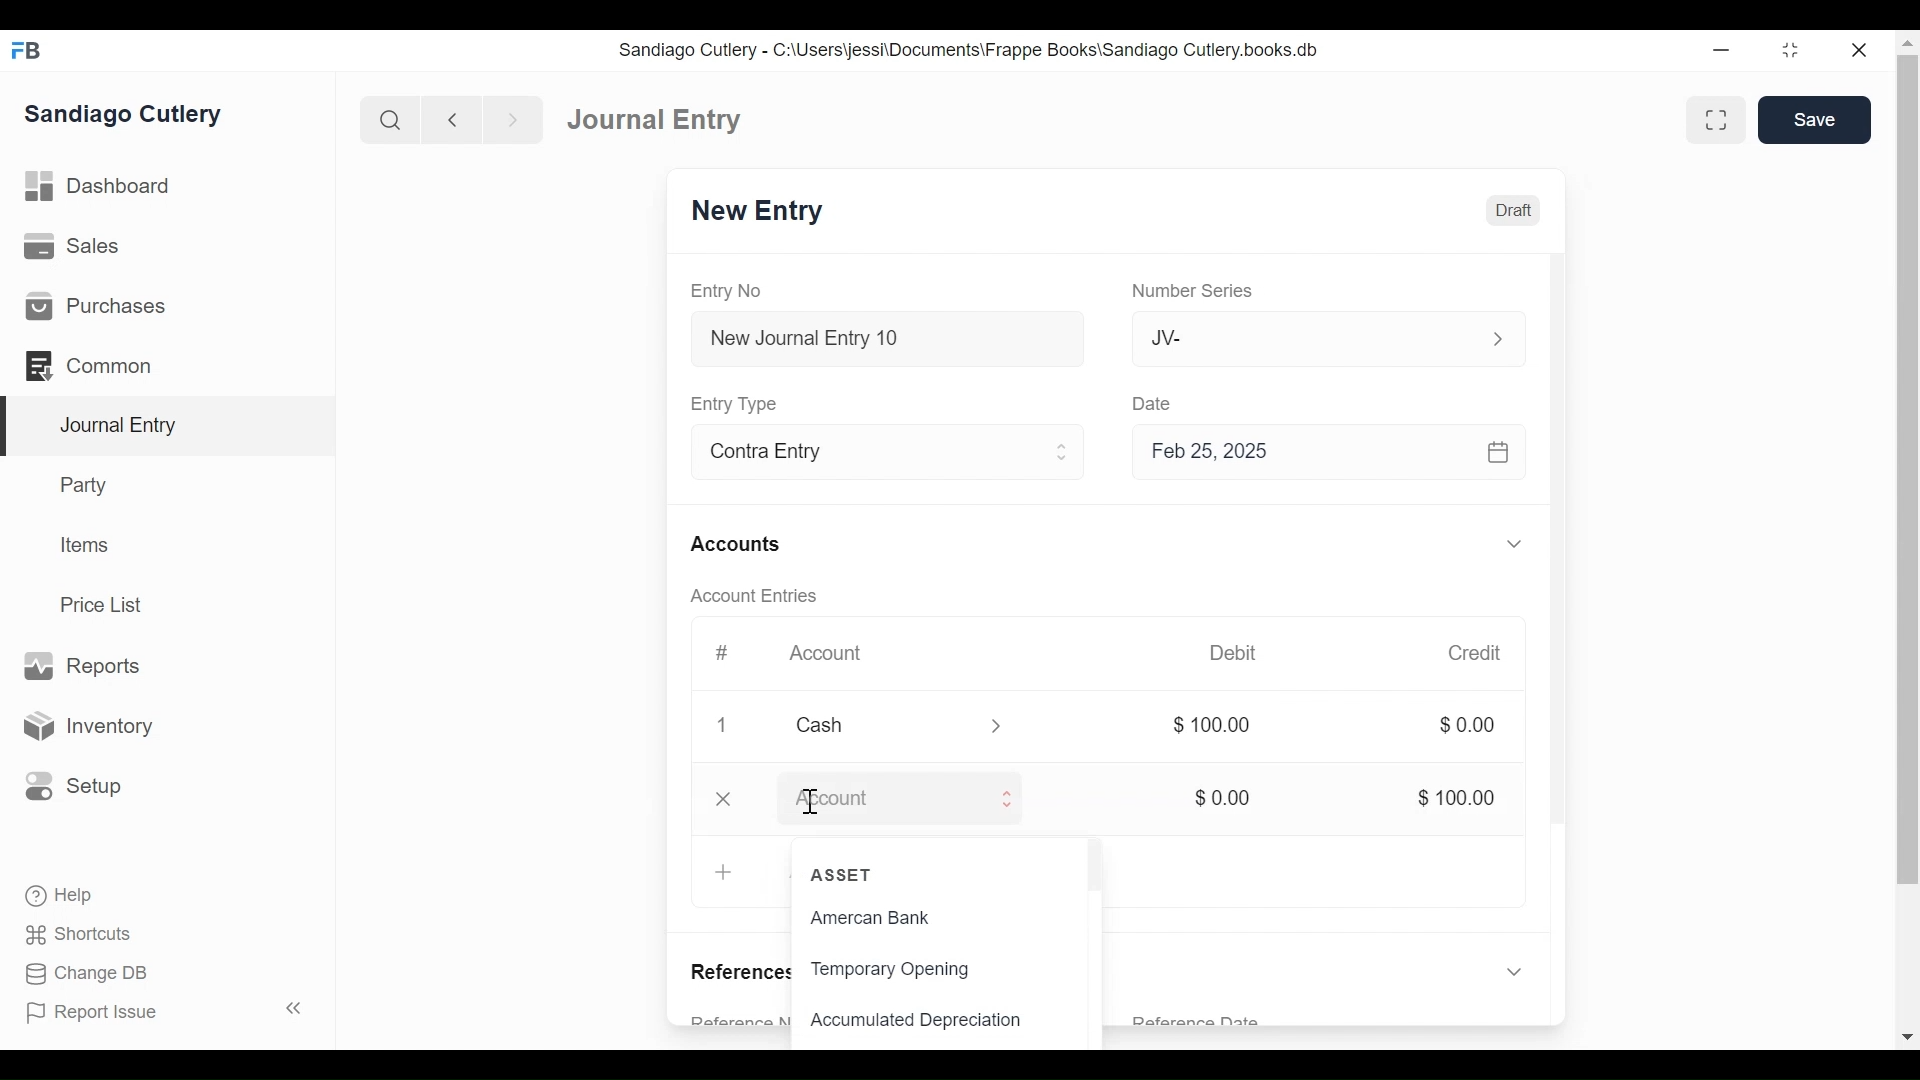 Image resolution: width=1920 pixels, height=1080 pixels. What do you see at coordinates (1239, 651) in the screenshot?
I see `Debit` at bounding box center [1239, 651].